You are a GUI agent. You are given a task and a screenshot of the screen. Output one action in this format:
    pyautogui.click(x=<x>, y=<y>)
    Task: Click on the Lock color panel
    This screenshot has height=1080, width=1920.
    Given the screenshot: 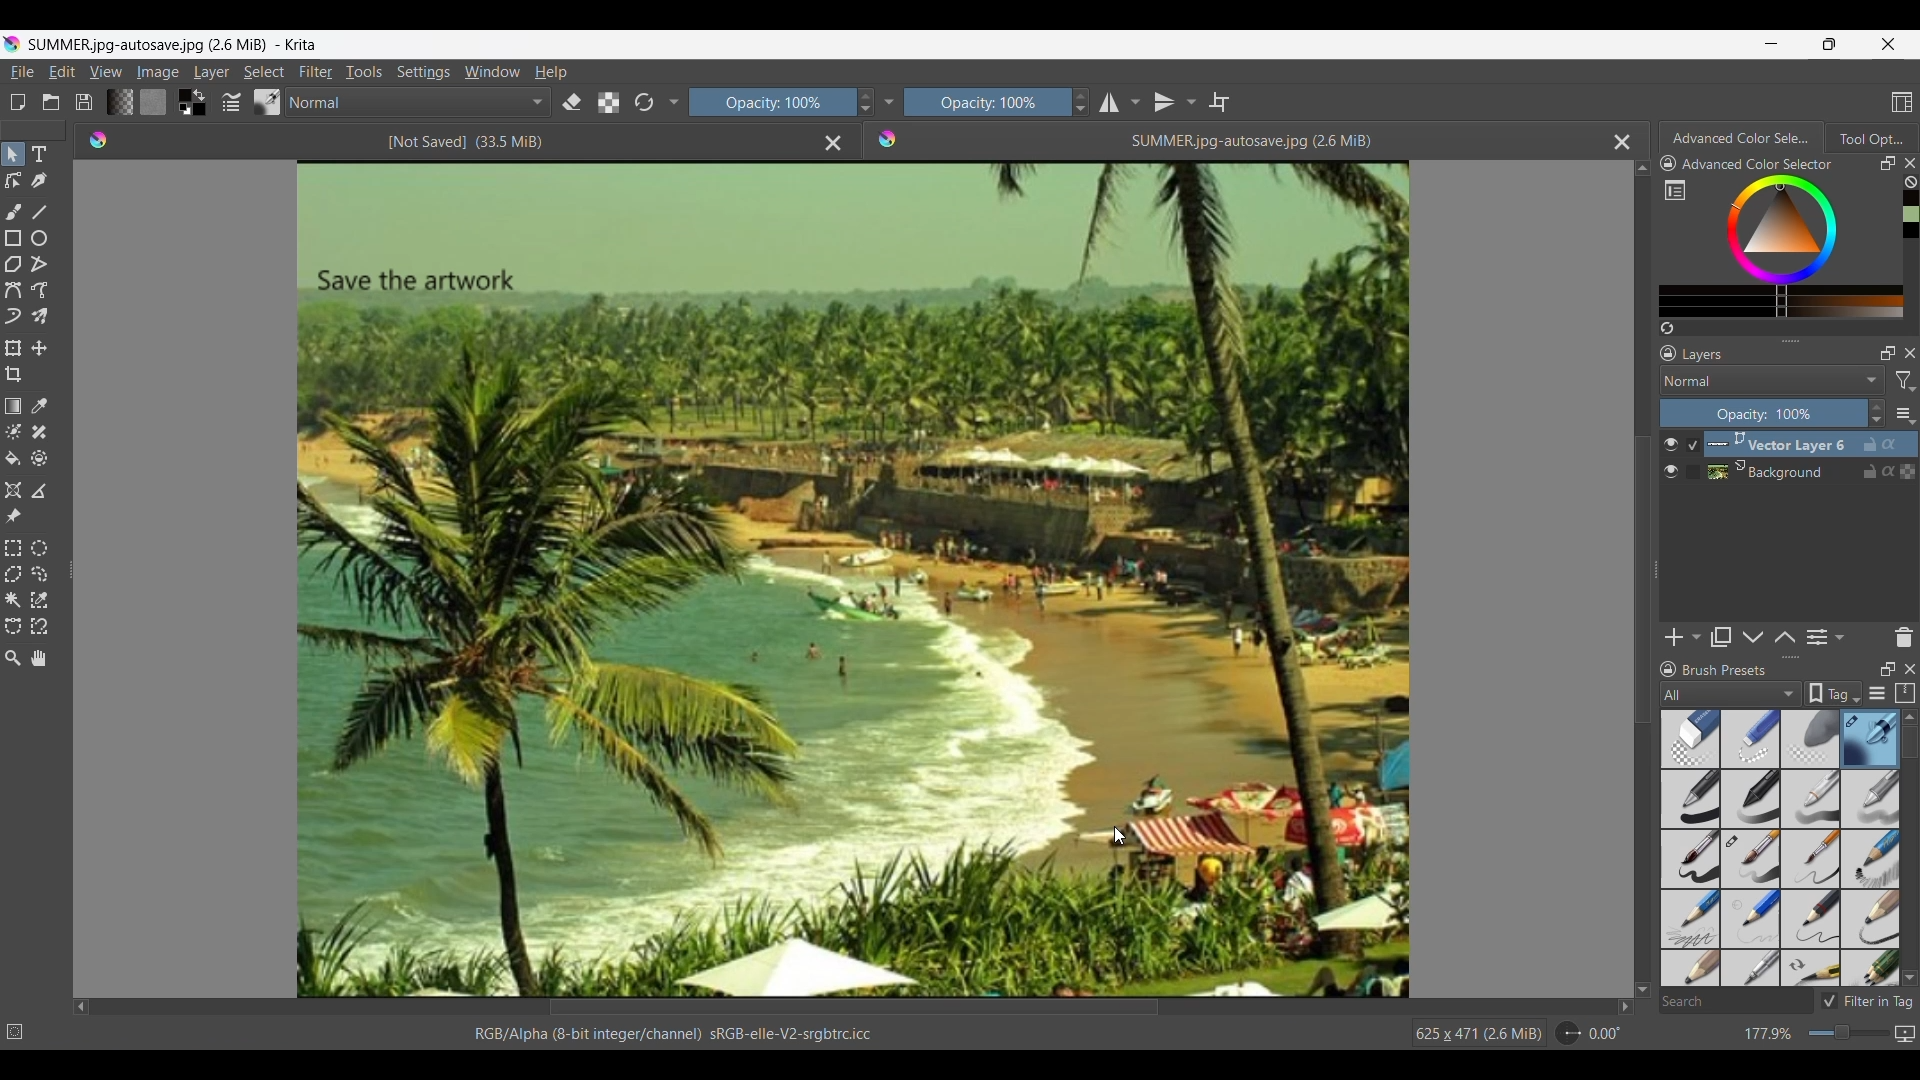 What is the action you would take?
    pyautogui.click(x=1668, y=164)
    